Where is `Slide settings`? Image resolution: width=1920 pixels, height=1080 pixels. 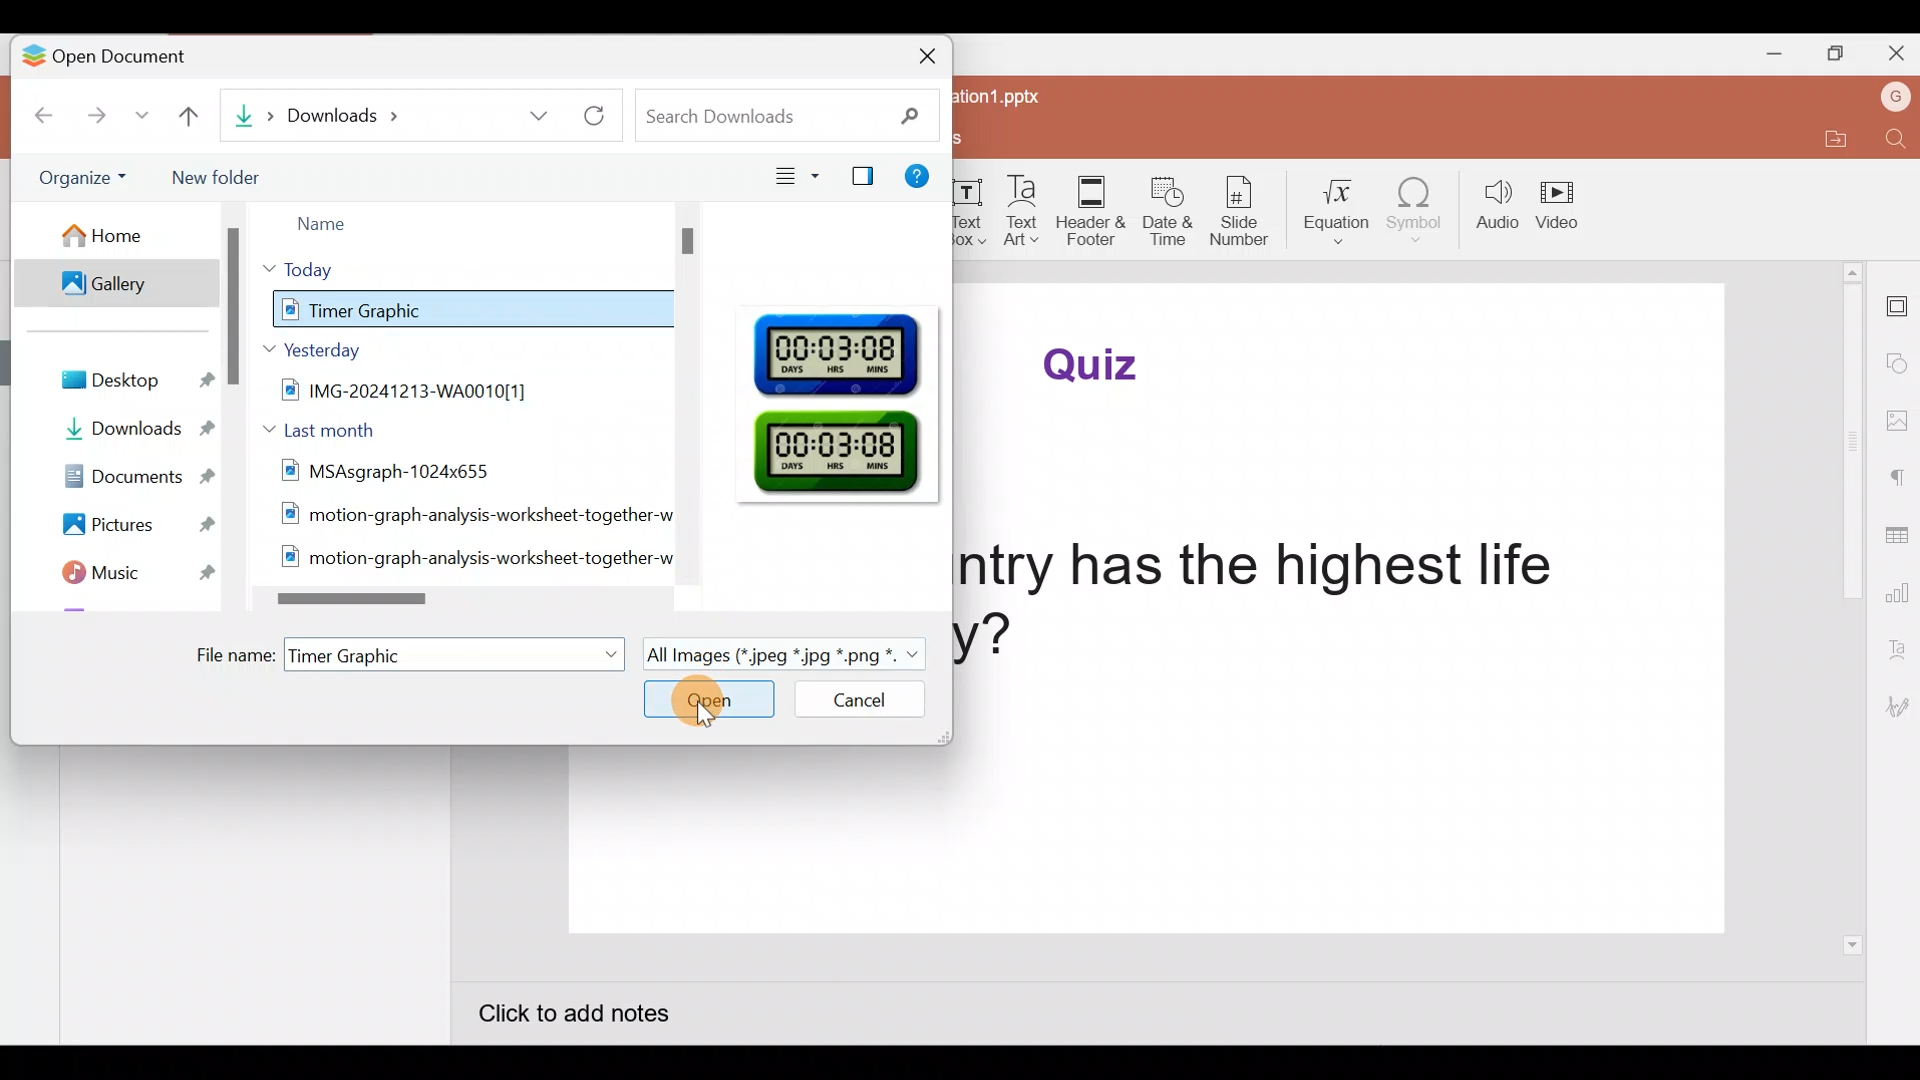
Slide settings is located at coordinates (1897, 303).